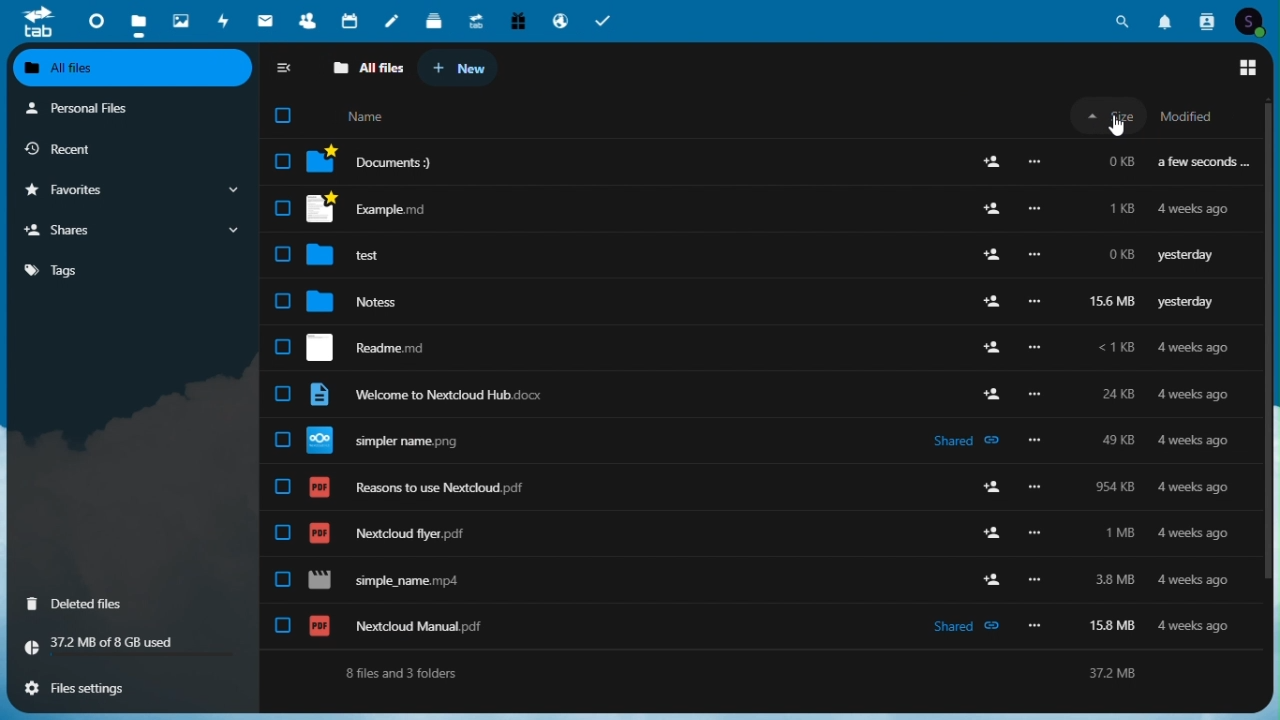  I want to click on cursor, so click(1118, 127).